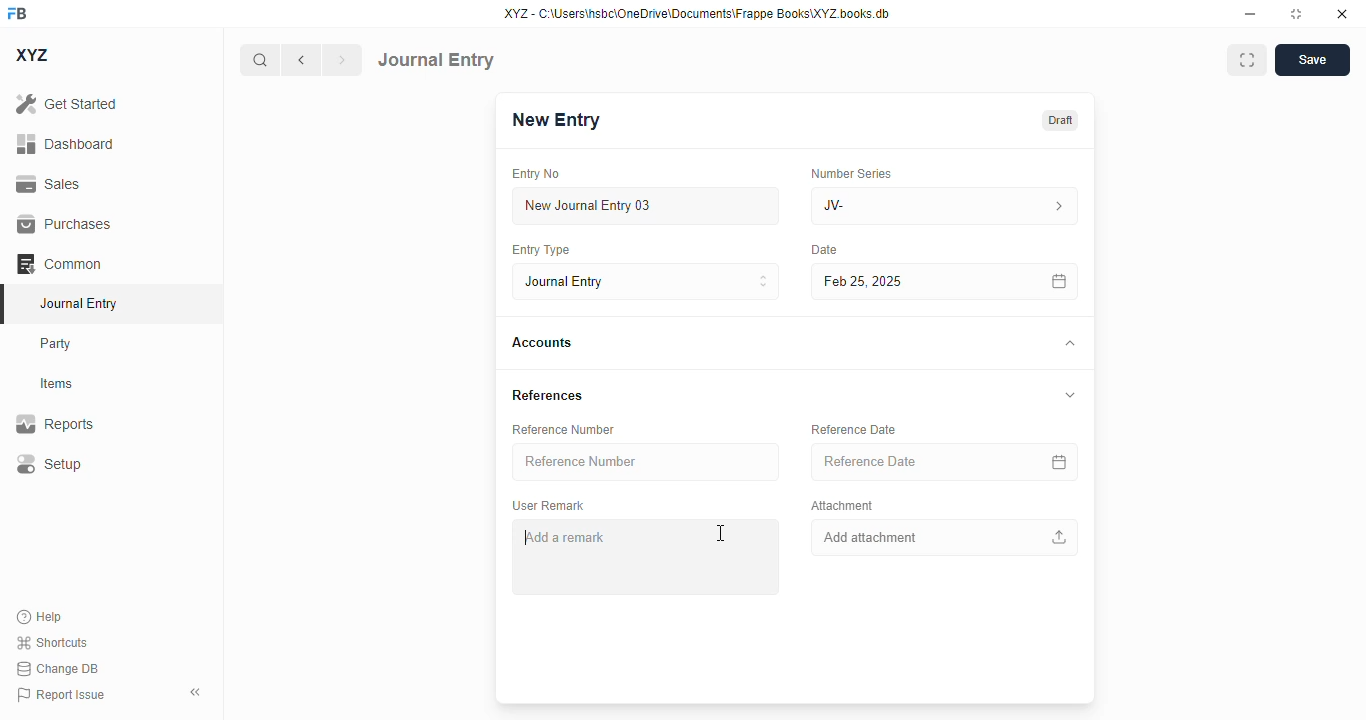  What do you see at coordinates (197, 692) in the screenshot?
I see `toggle sidebar` at bounding box center [197, 692].